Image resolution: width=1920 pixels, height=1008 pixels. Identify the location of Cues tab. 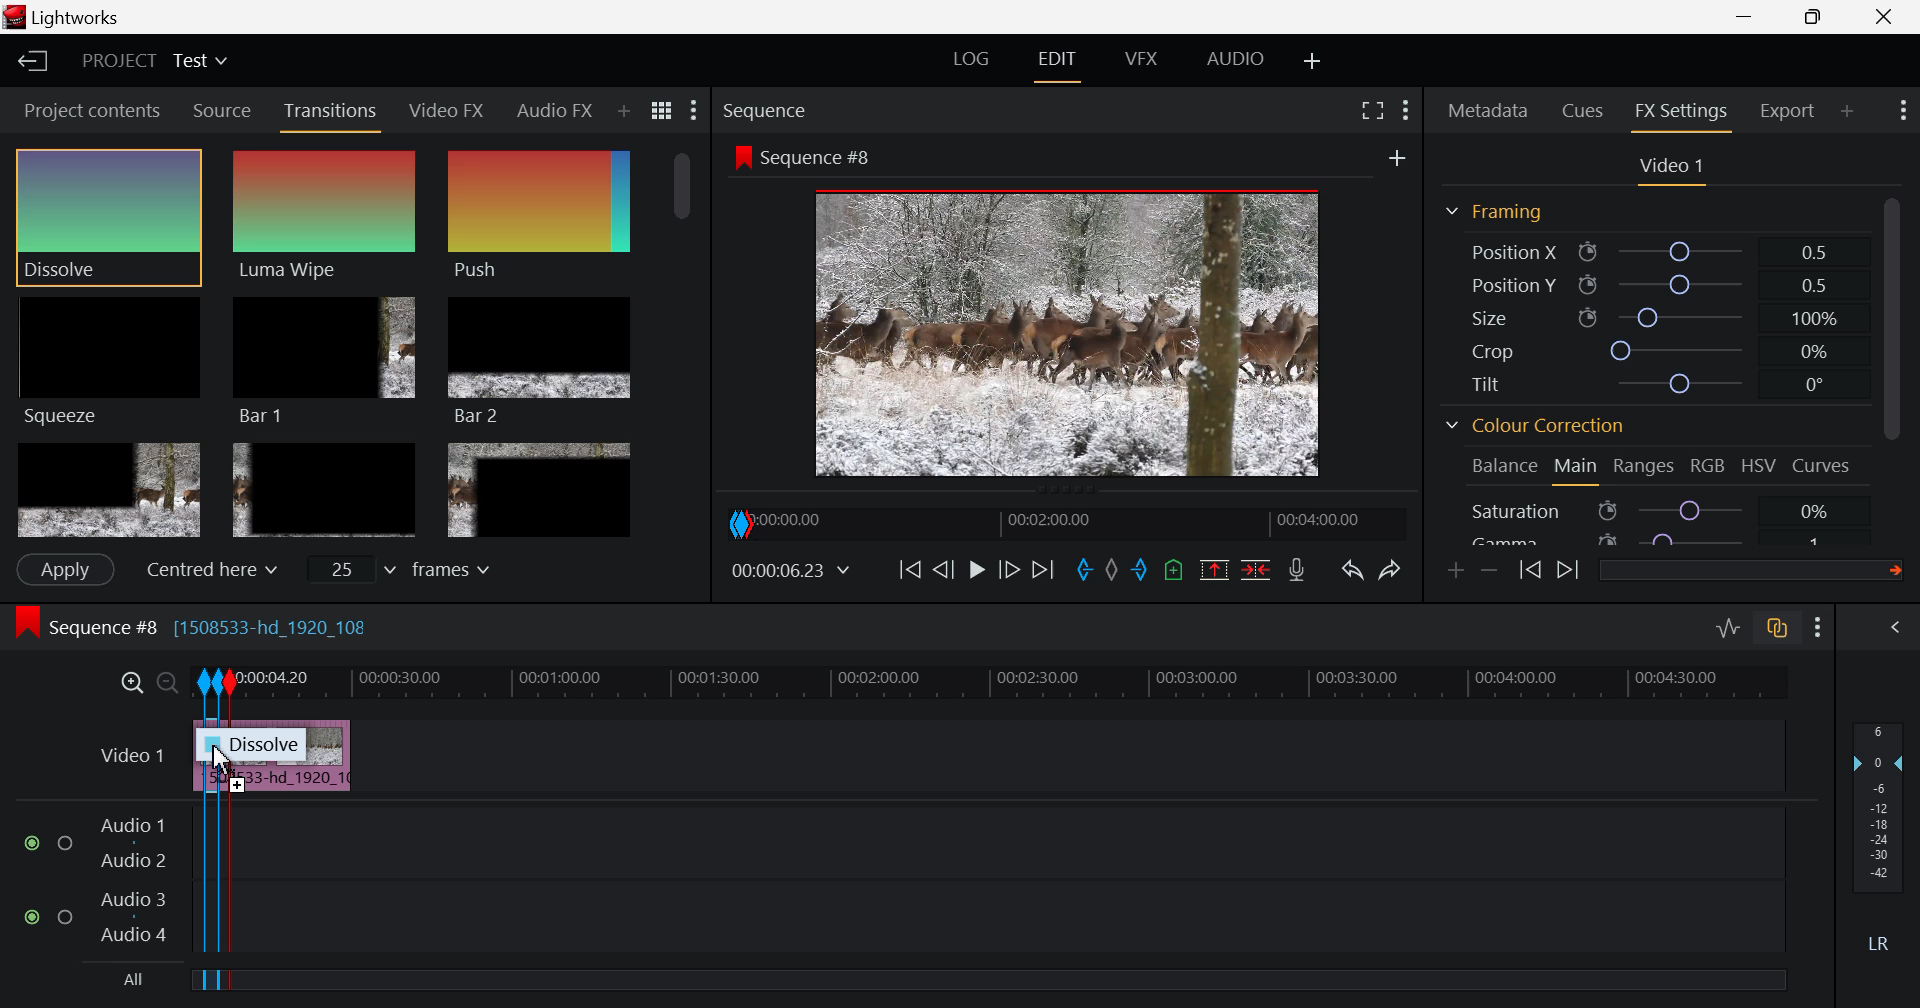
(1584, 109).